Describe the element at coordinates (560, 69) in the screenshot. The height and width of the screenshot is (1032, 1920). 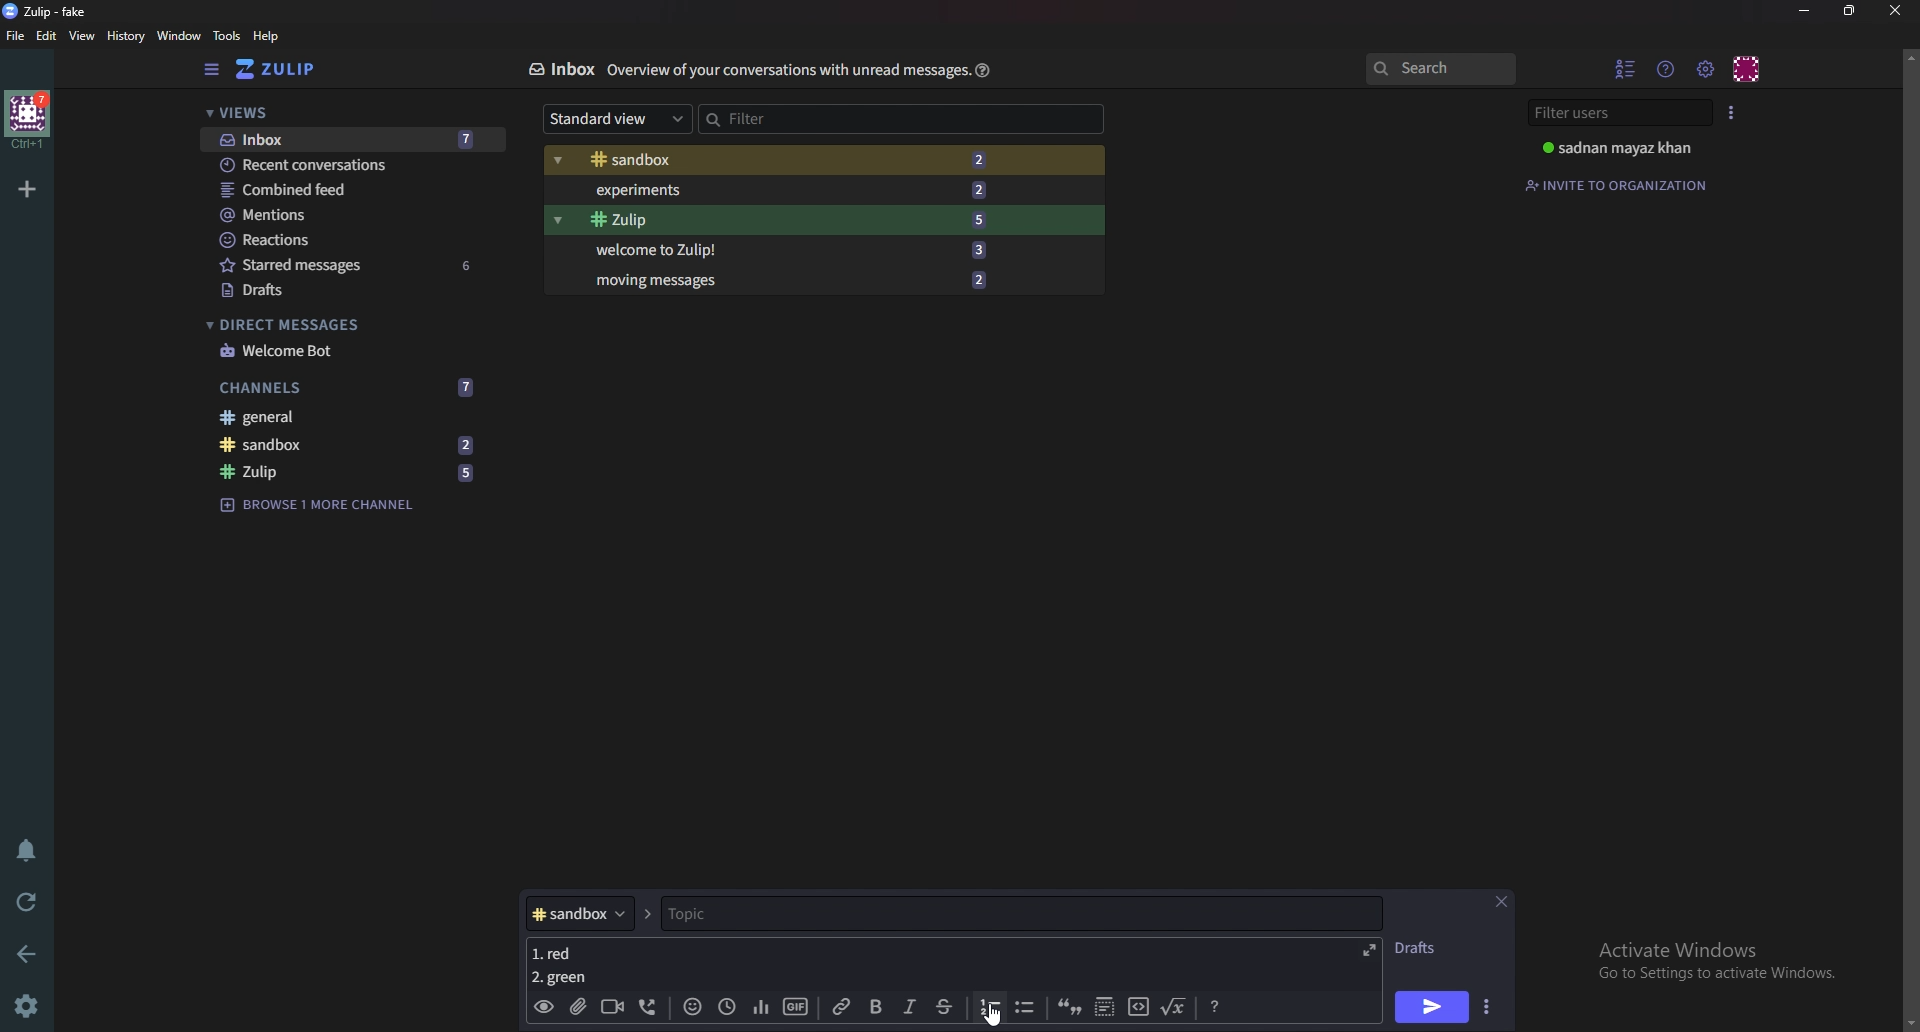
I see `Inbox` at that location.